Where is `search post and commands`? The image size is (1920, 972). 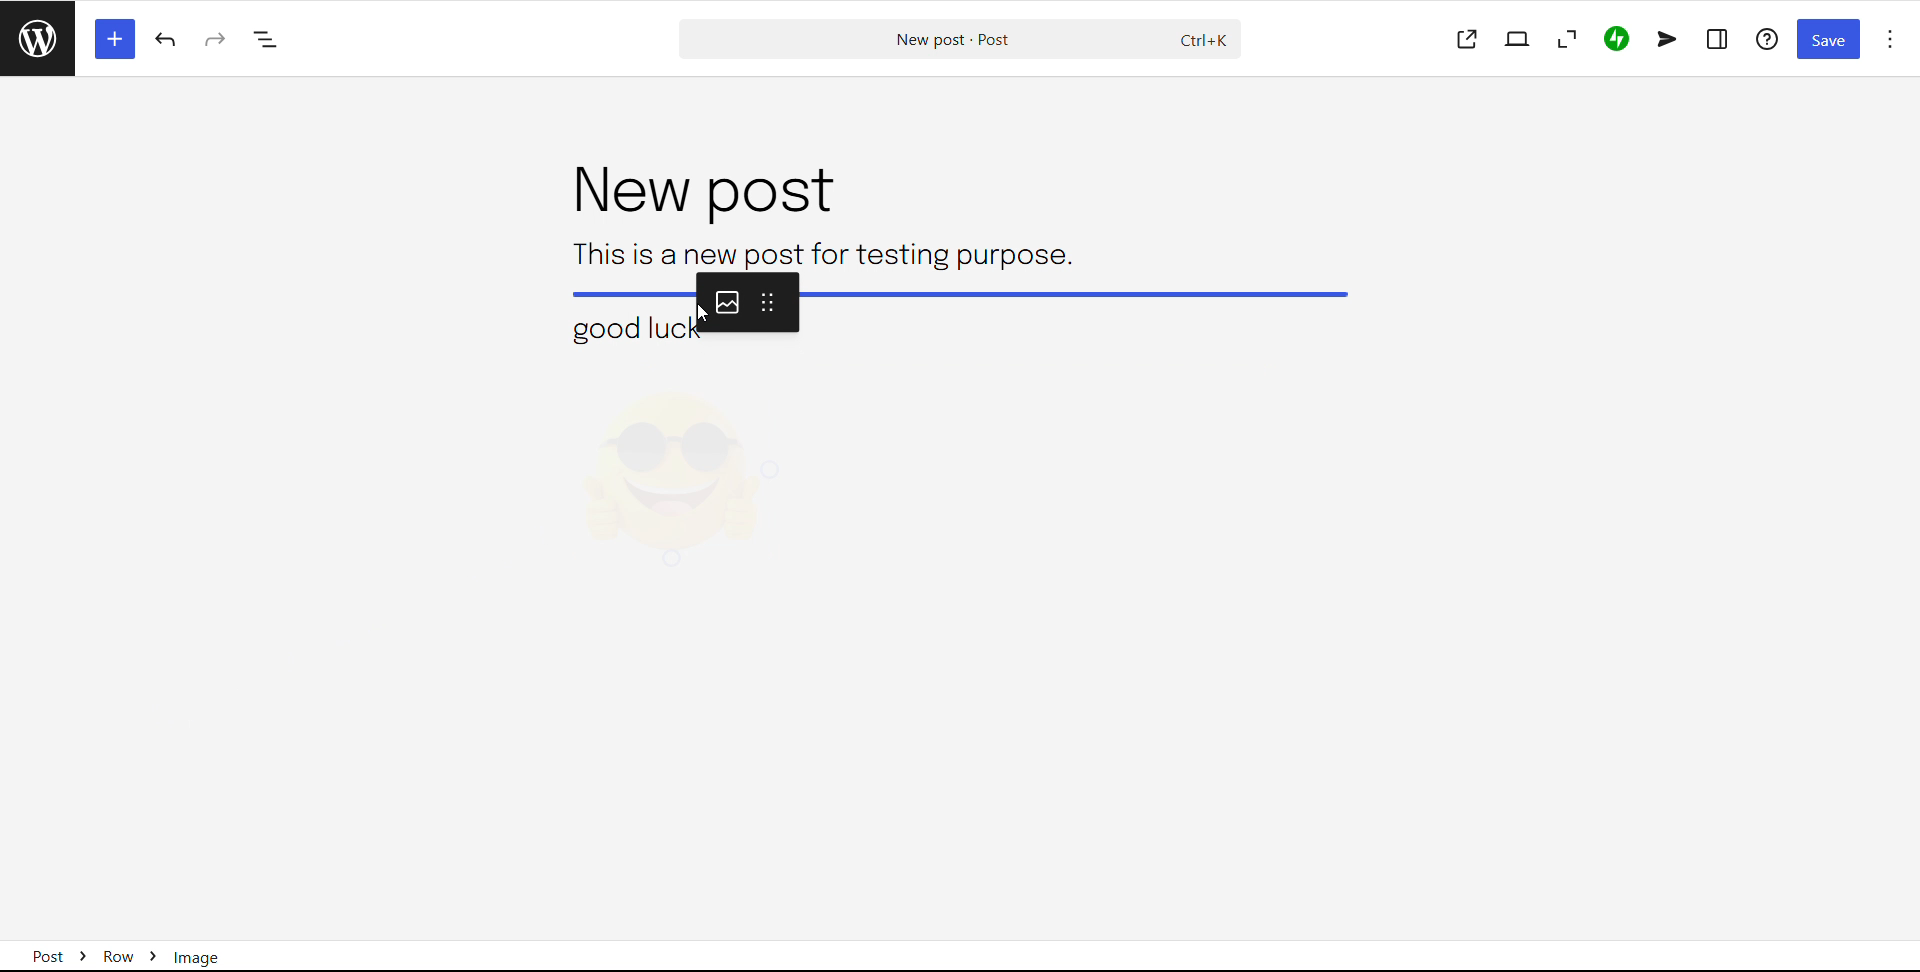
search post and commands is located at coordinates (959, 40).